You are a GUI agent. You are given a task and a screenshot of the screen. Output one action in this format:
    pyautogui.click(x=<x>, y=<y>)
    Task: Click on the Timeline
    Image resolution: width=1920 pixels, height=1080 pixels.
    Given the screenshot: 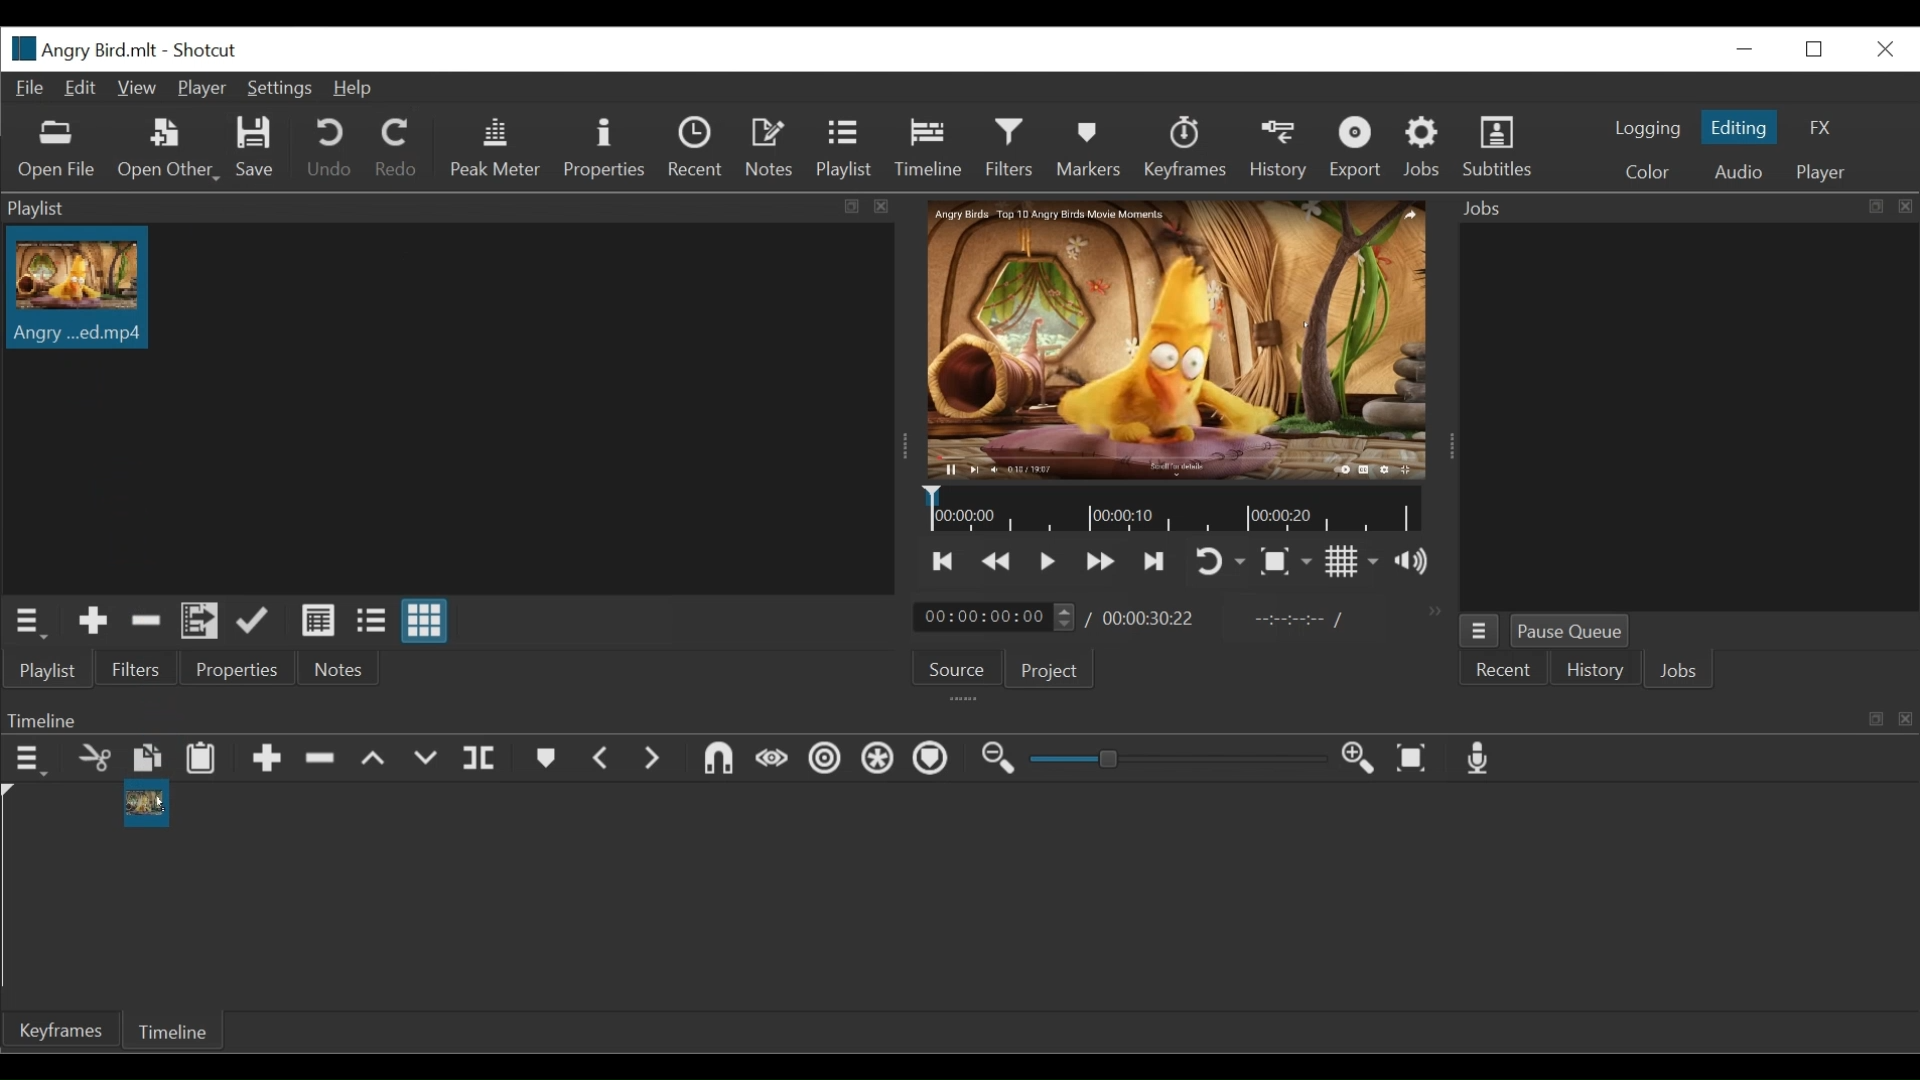 What is the action you would take?
    pyautogui.click(x=929, y=149)
    